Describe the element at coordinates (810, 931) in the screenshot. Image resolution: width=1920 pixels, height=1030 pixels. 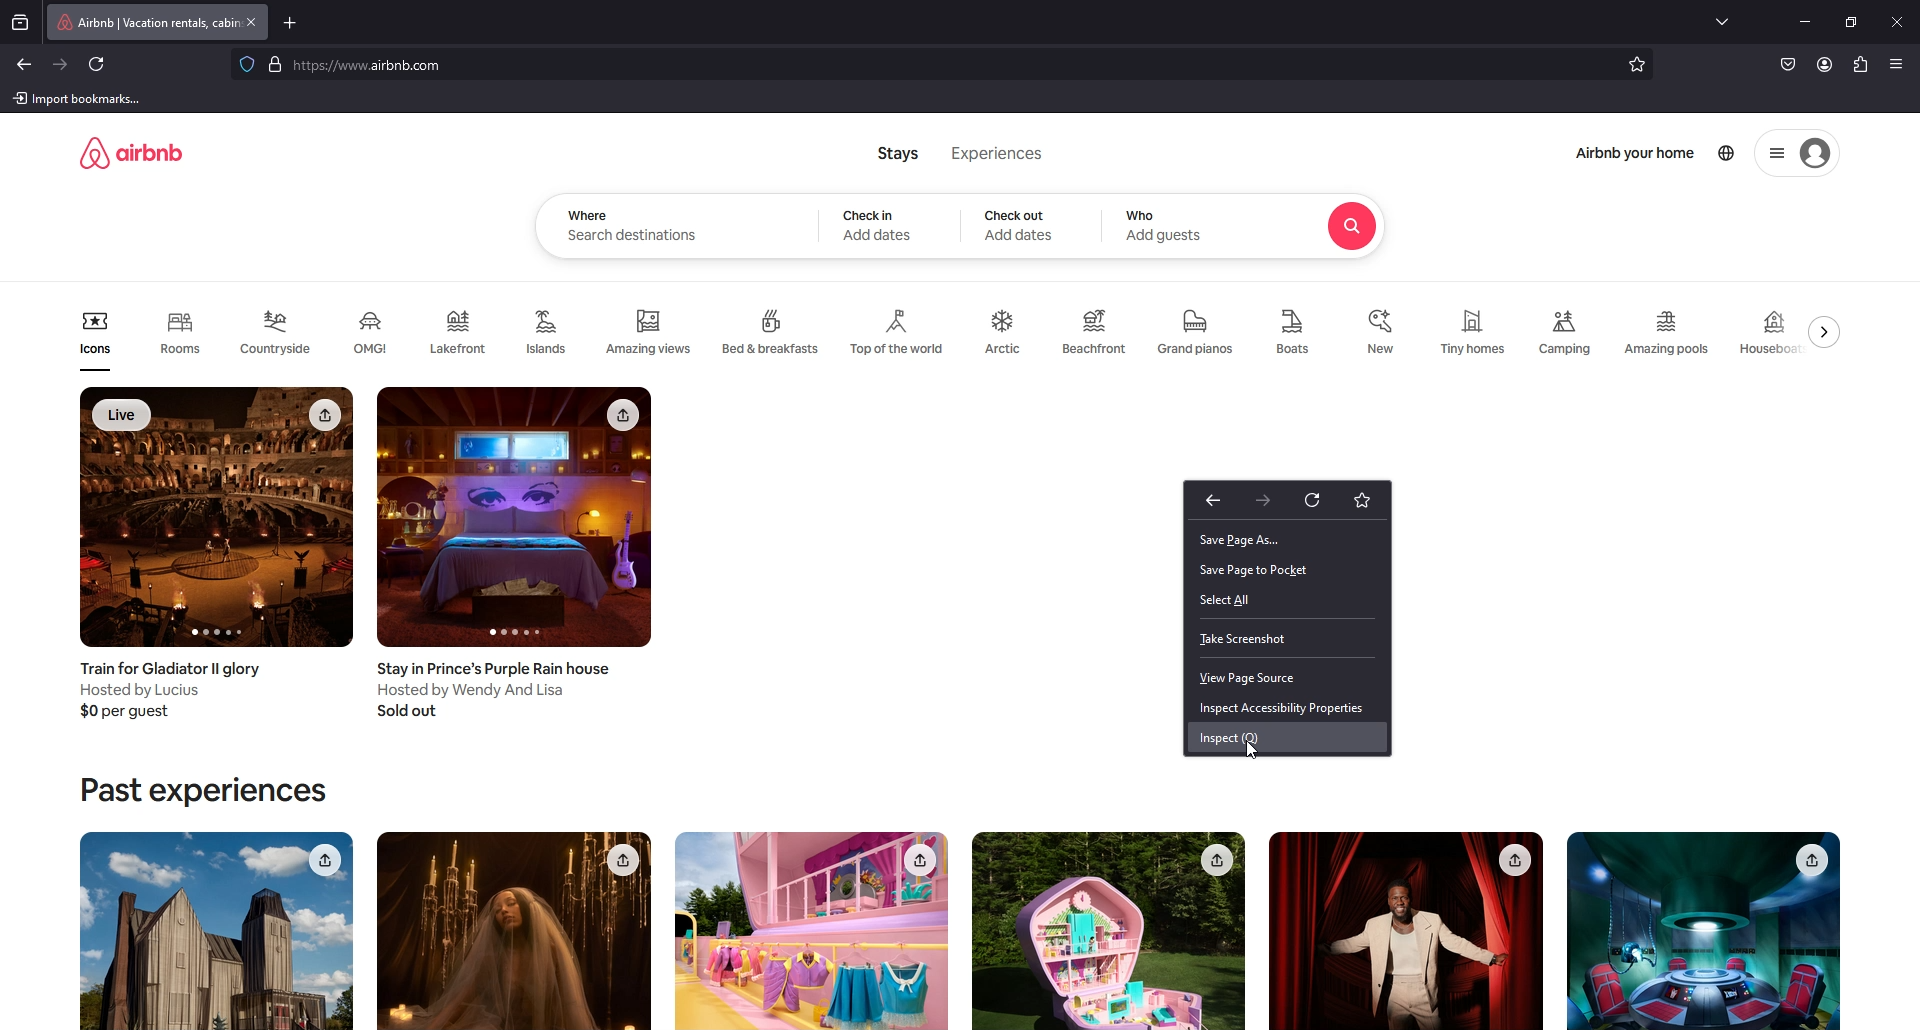
I see `image` at that location.